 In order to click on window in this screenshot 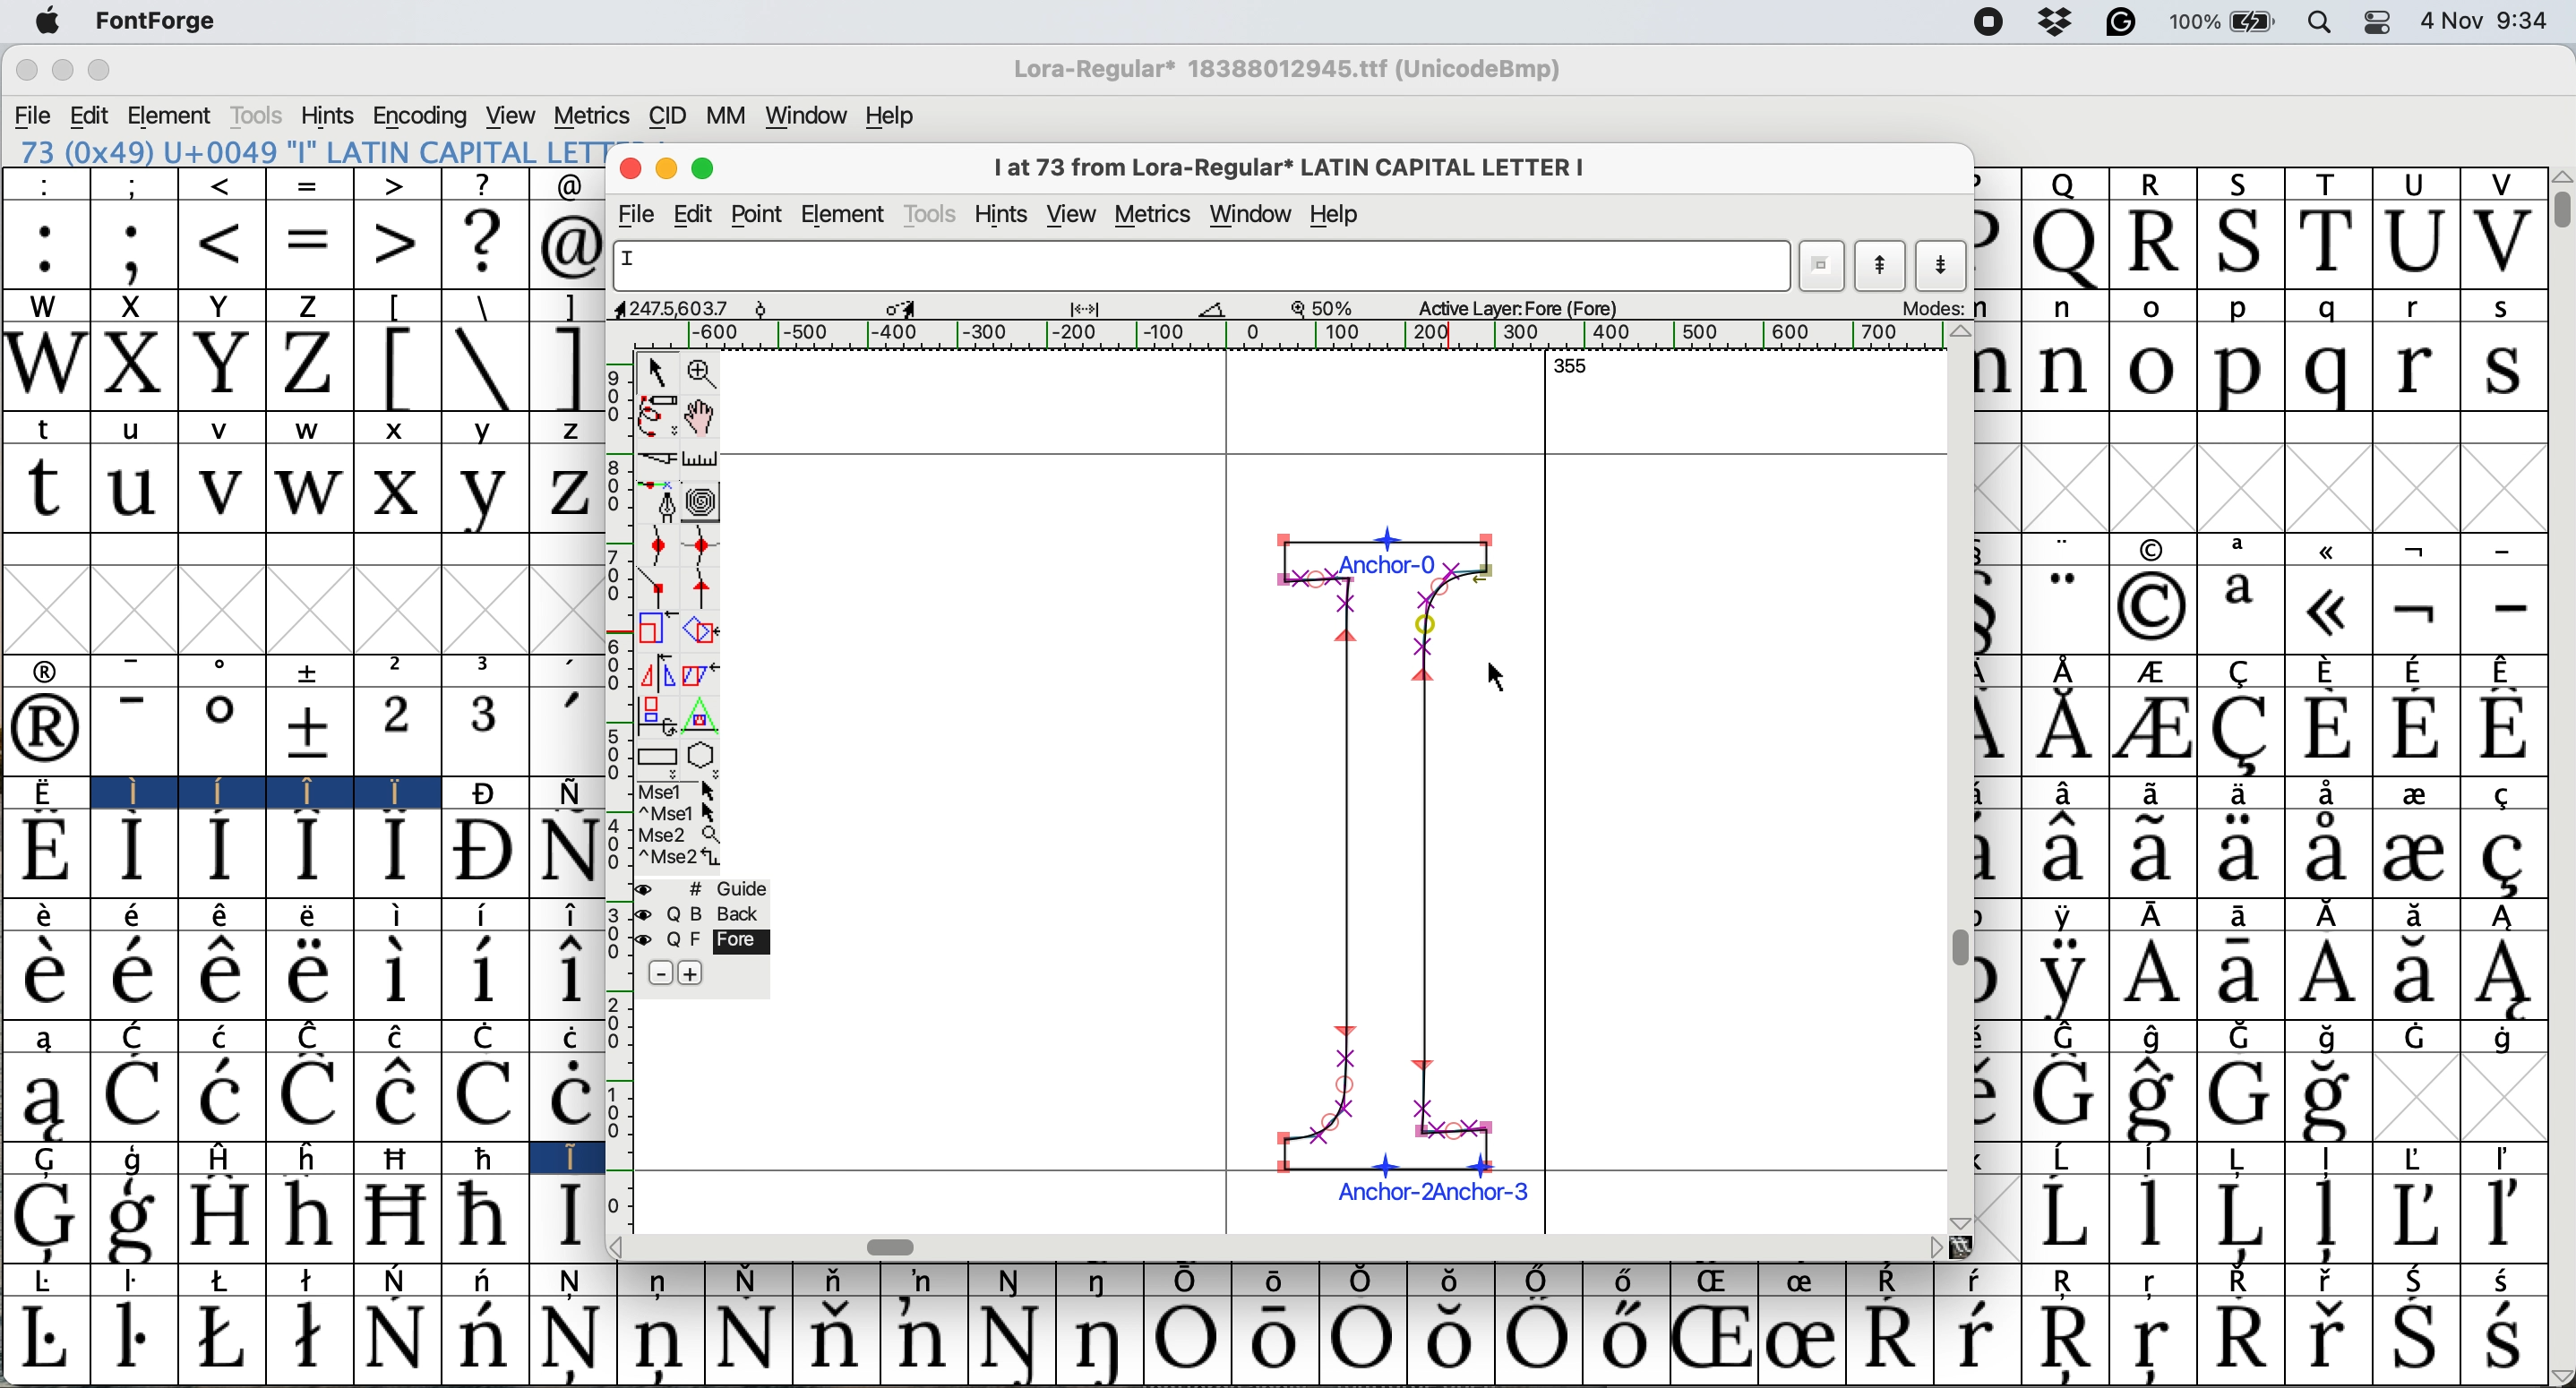, I will do `click(807, 117)`.